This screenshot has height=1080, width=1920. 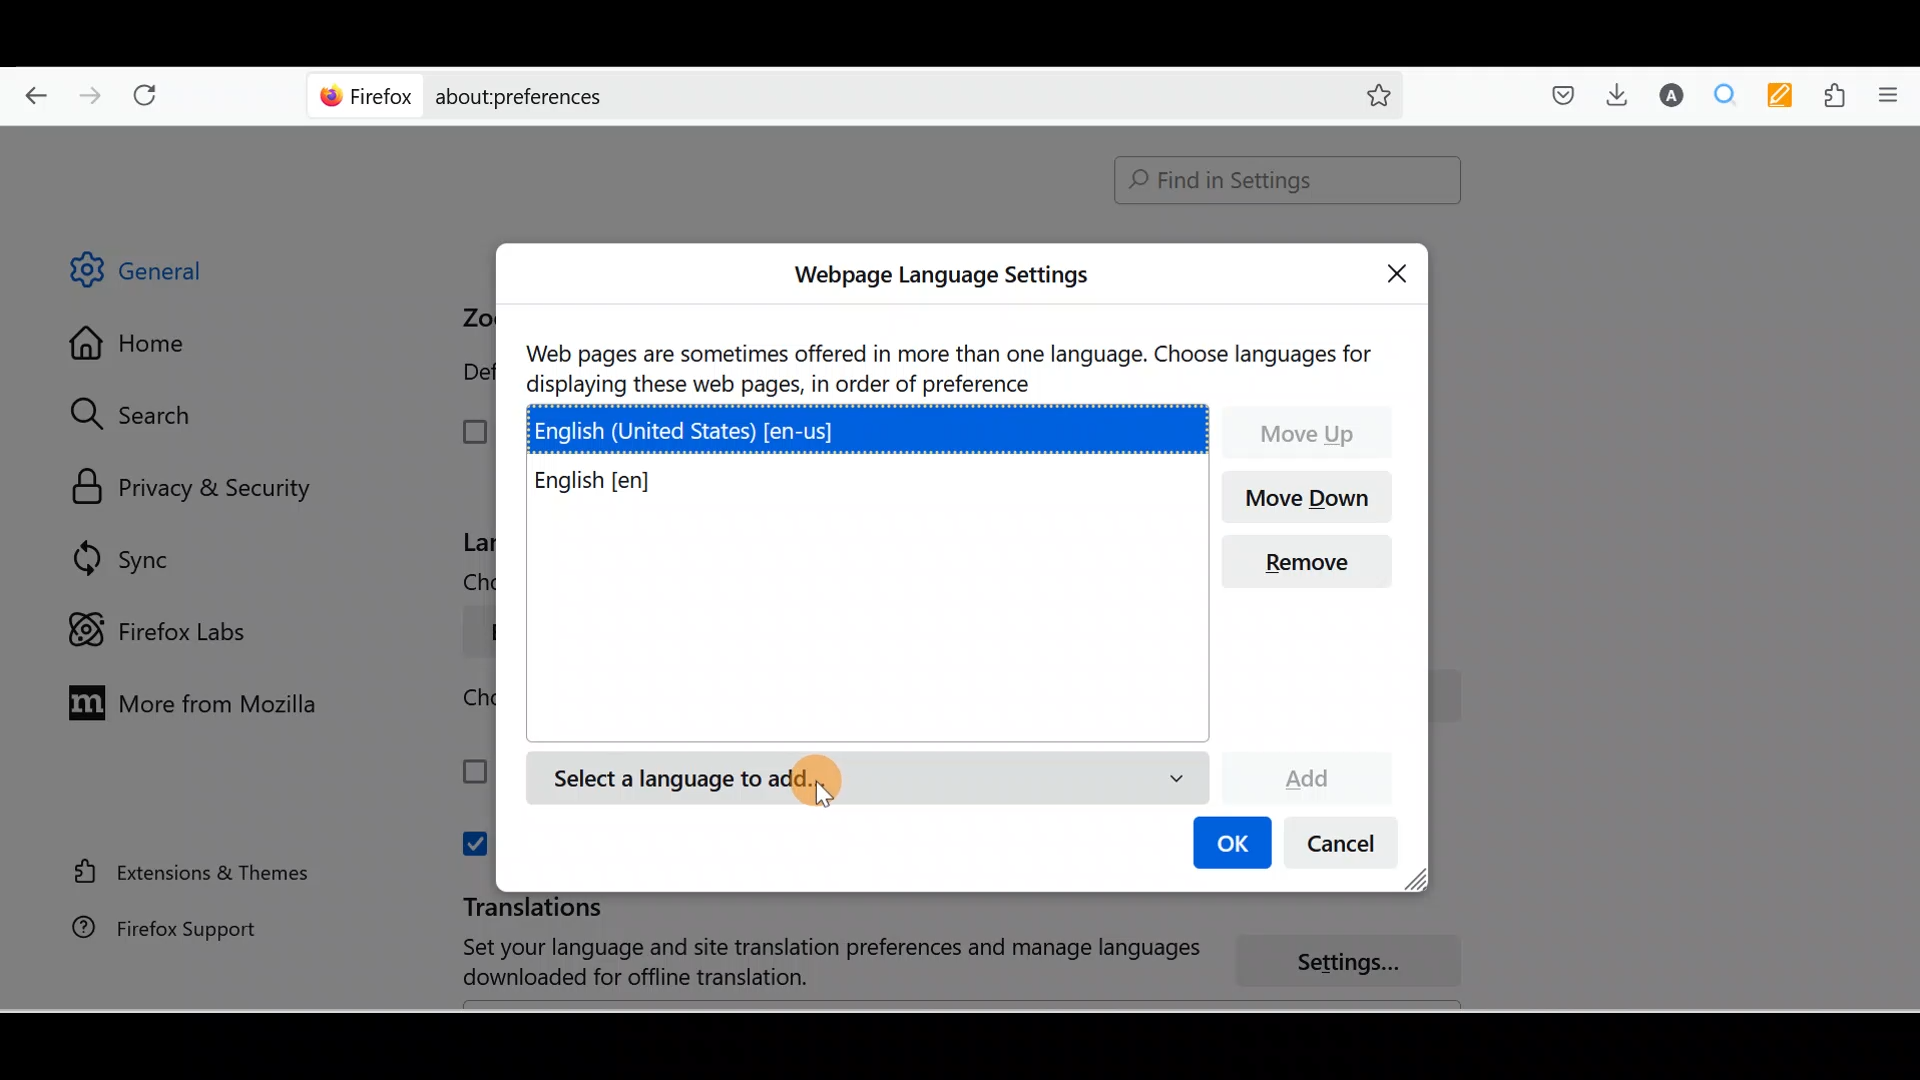 What do you see at coordinates (182, 871) in the screenshot?
I see `Extension & Themes` at bounding box center [182, 871].